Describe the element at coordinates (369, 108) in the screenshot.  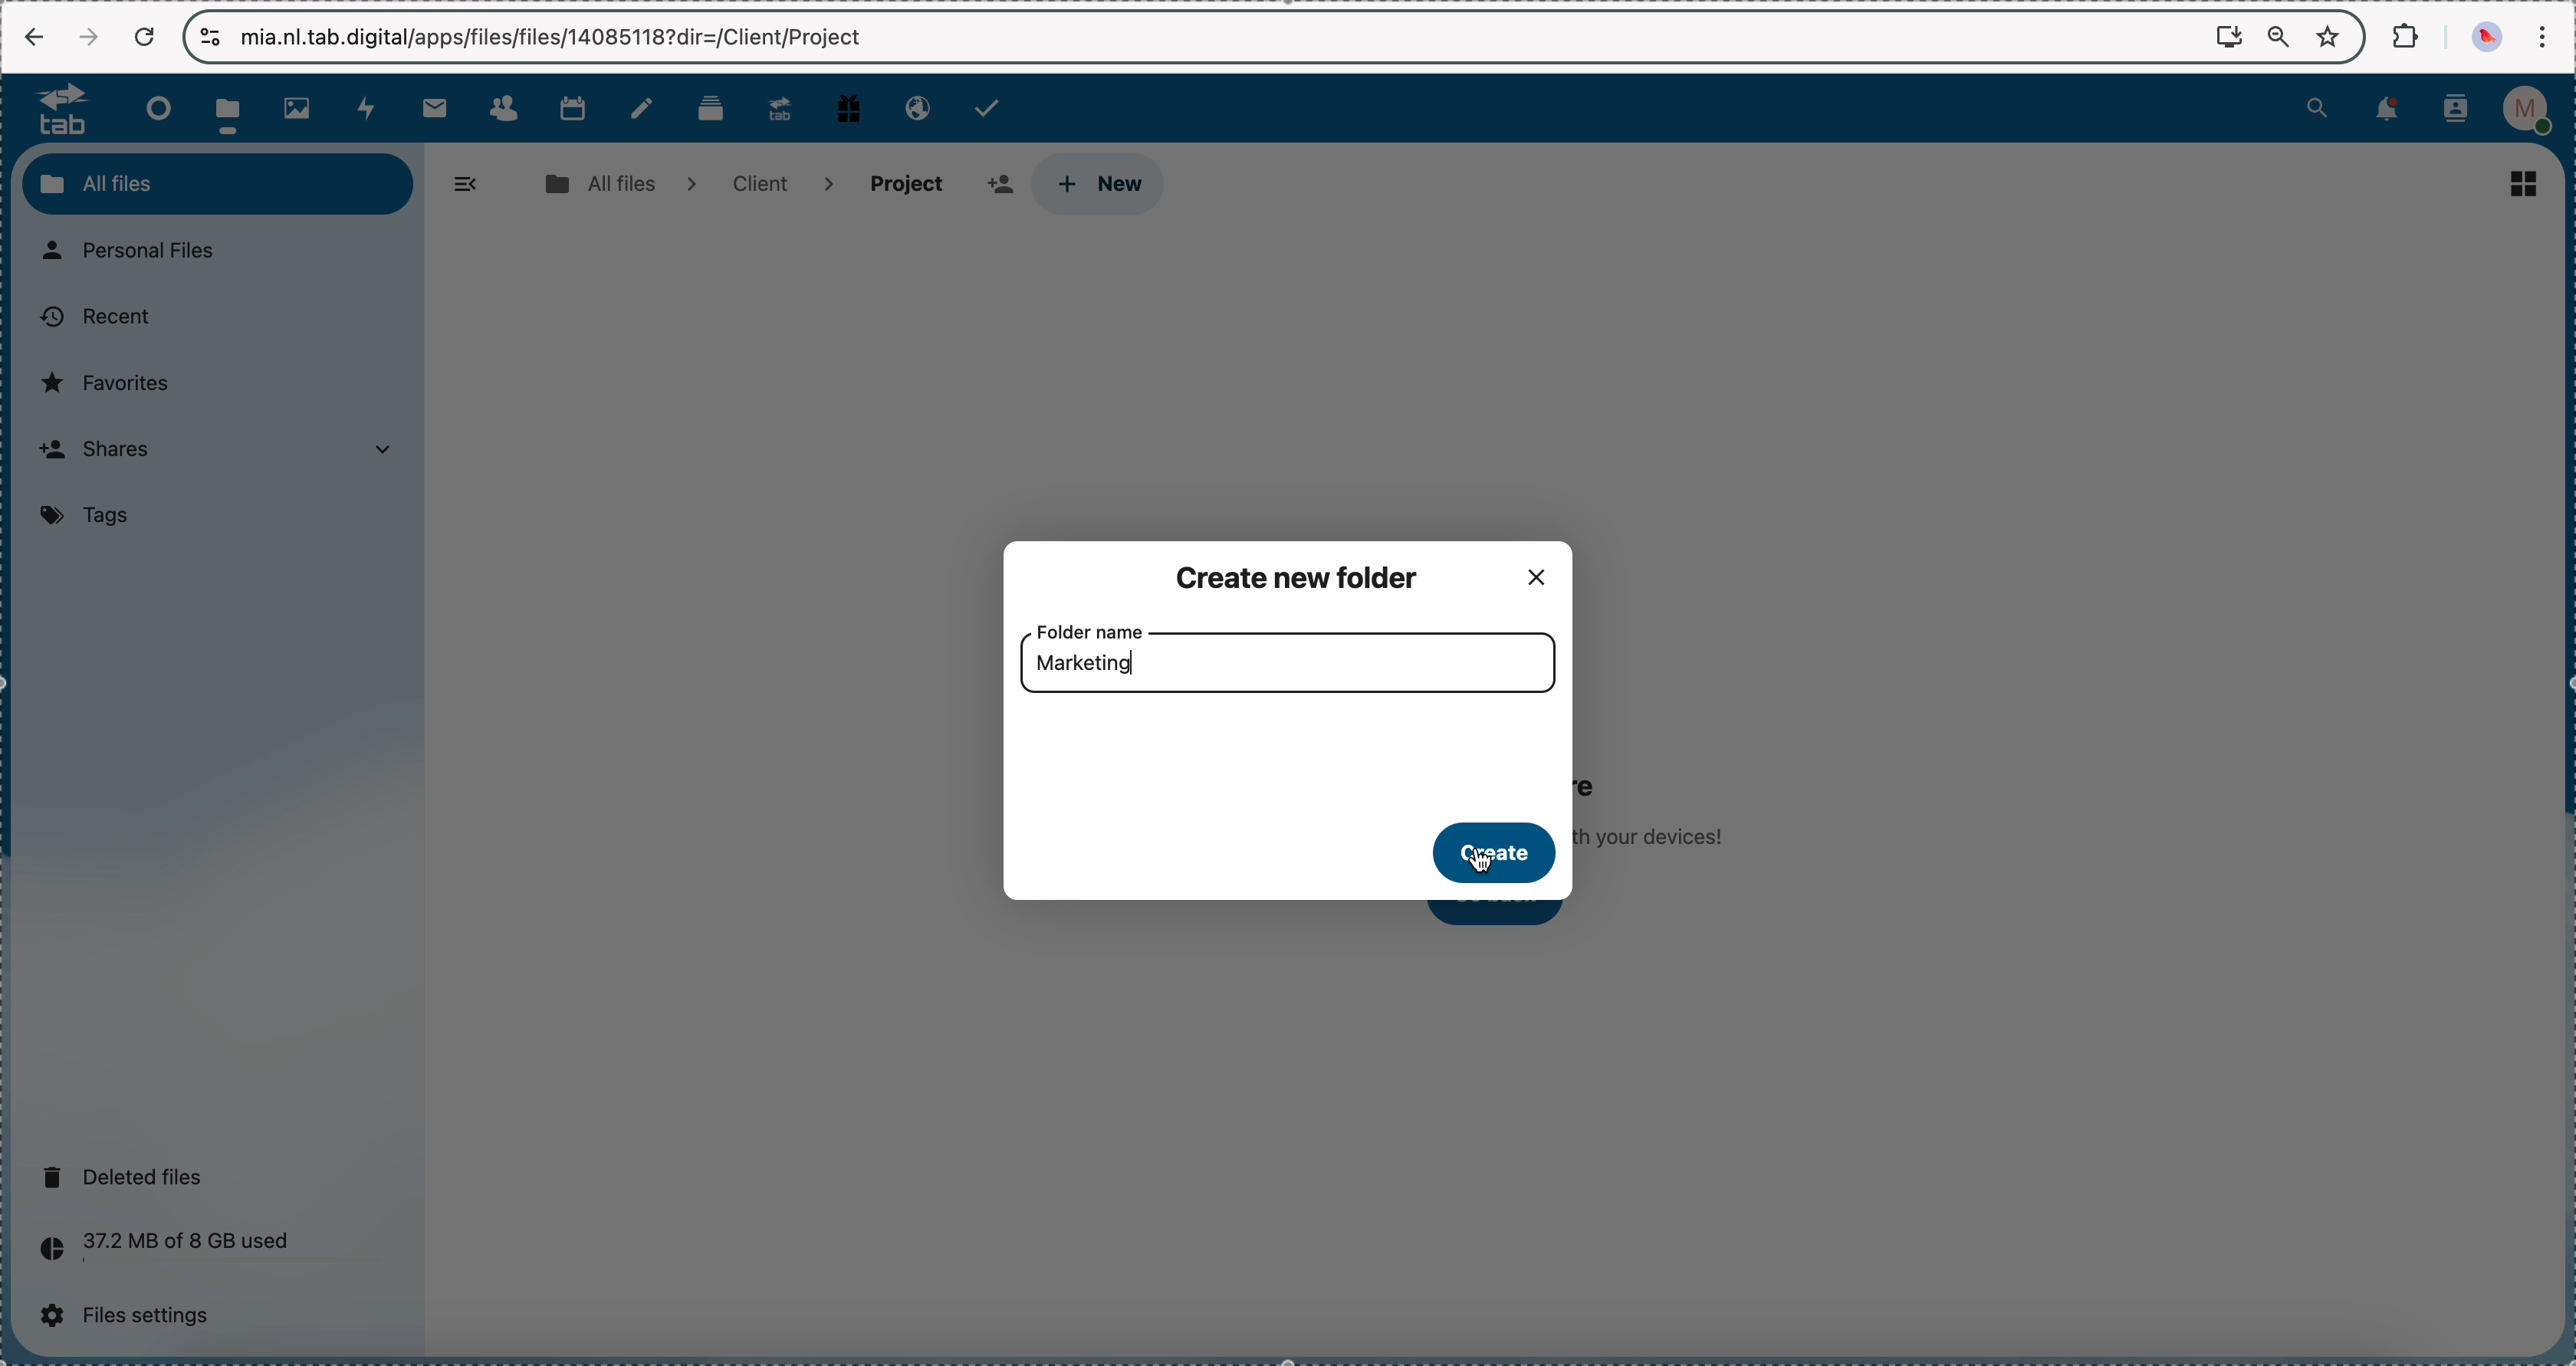
I see `activity` at that location.